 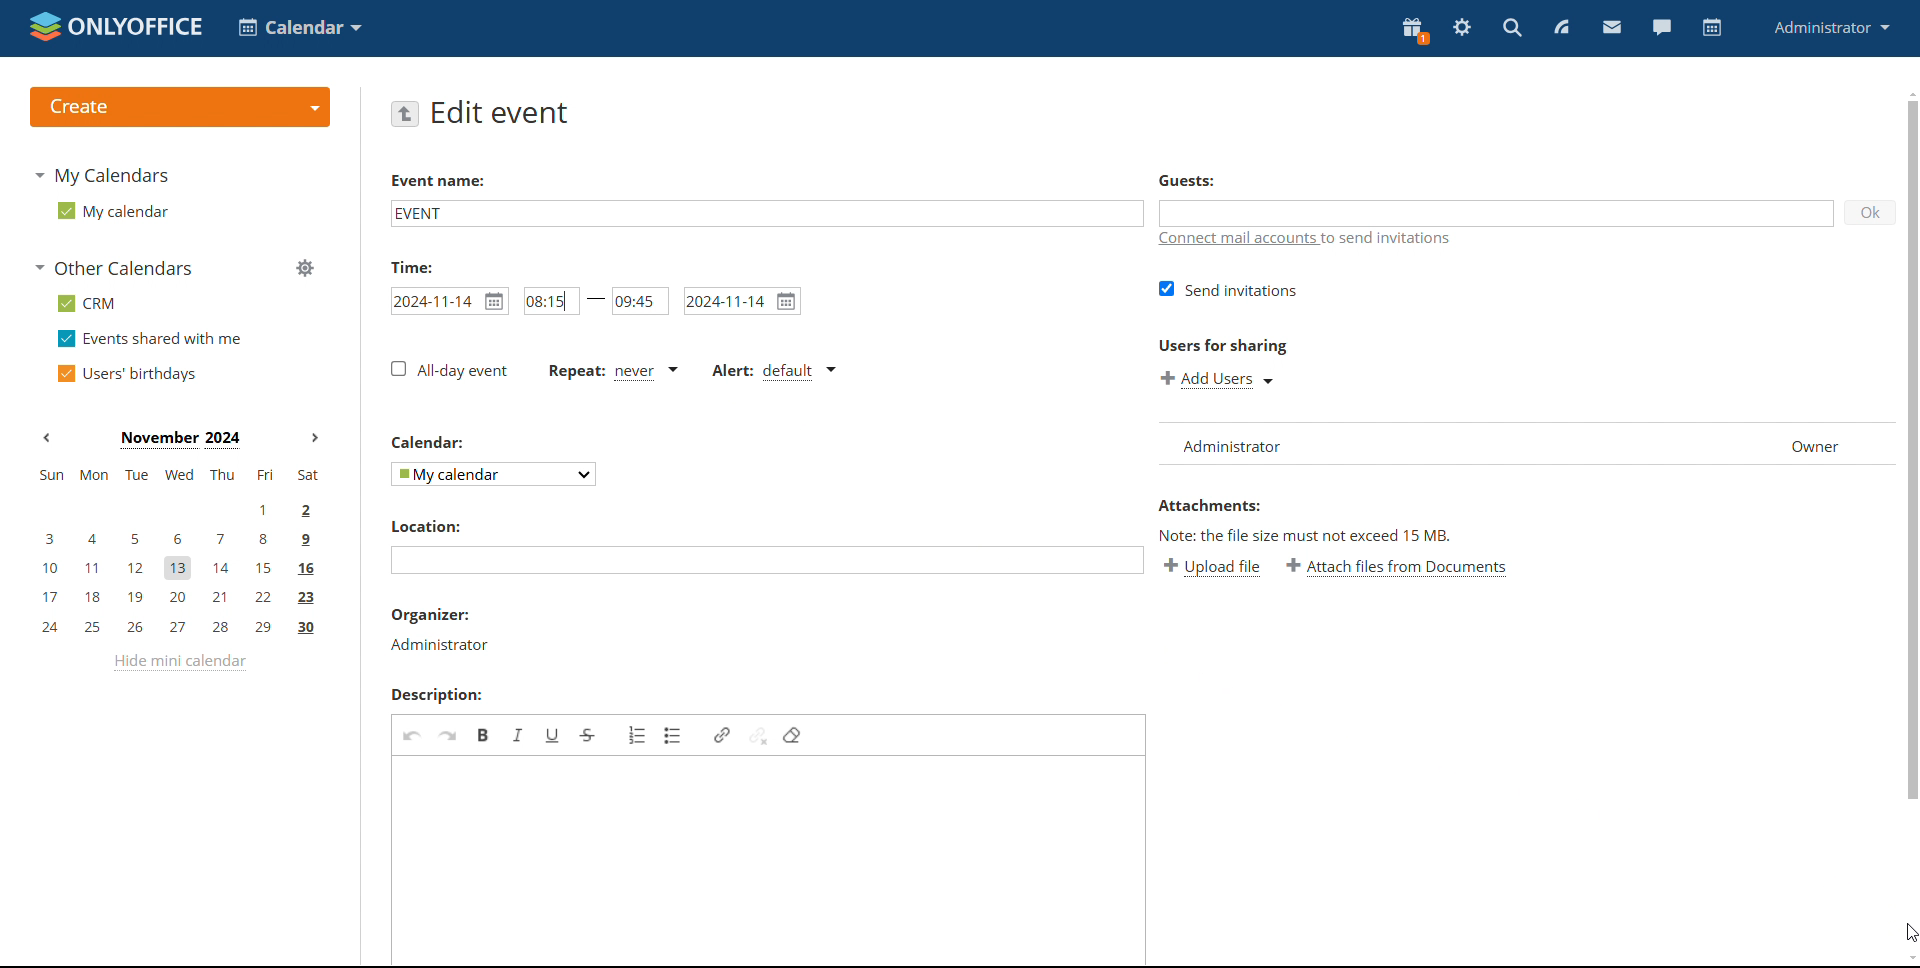 I want to click on bold, so click(x=484, y=735).